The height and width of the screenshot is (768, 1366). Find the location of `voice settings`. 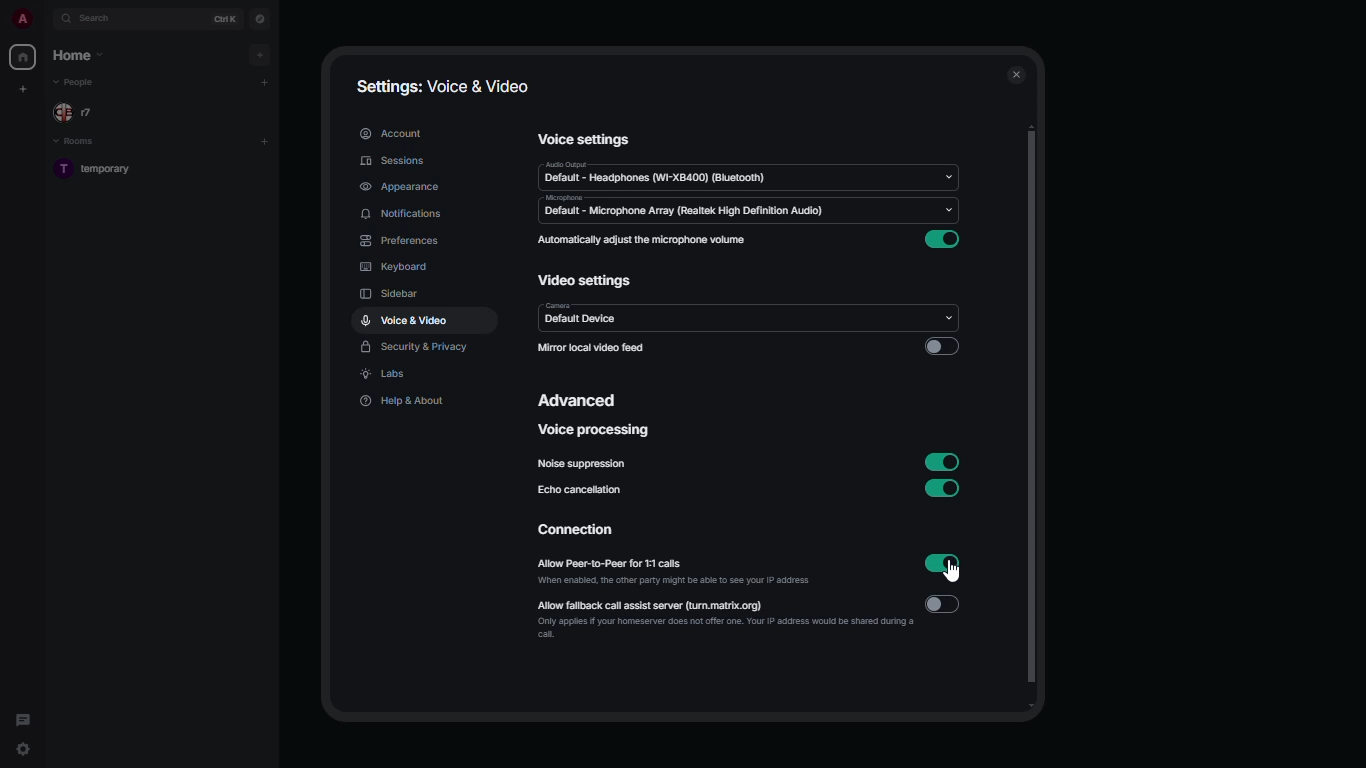

voice settings is located at coordinates (585, 138).